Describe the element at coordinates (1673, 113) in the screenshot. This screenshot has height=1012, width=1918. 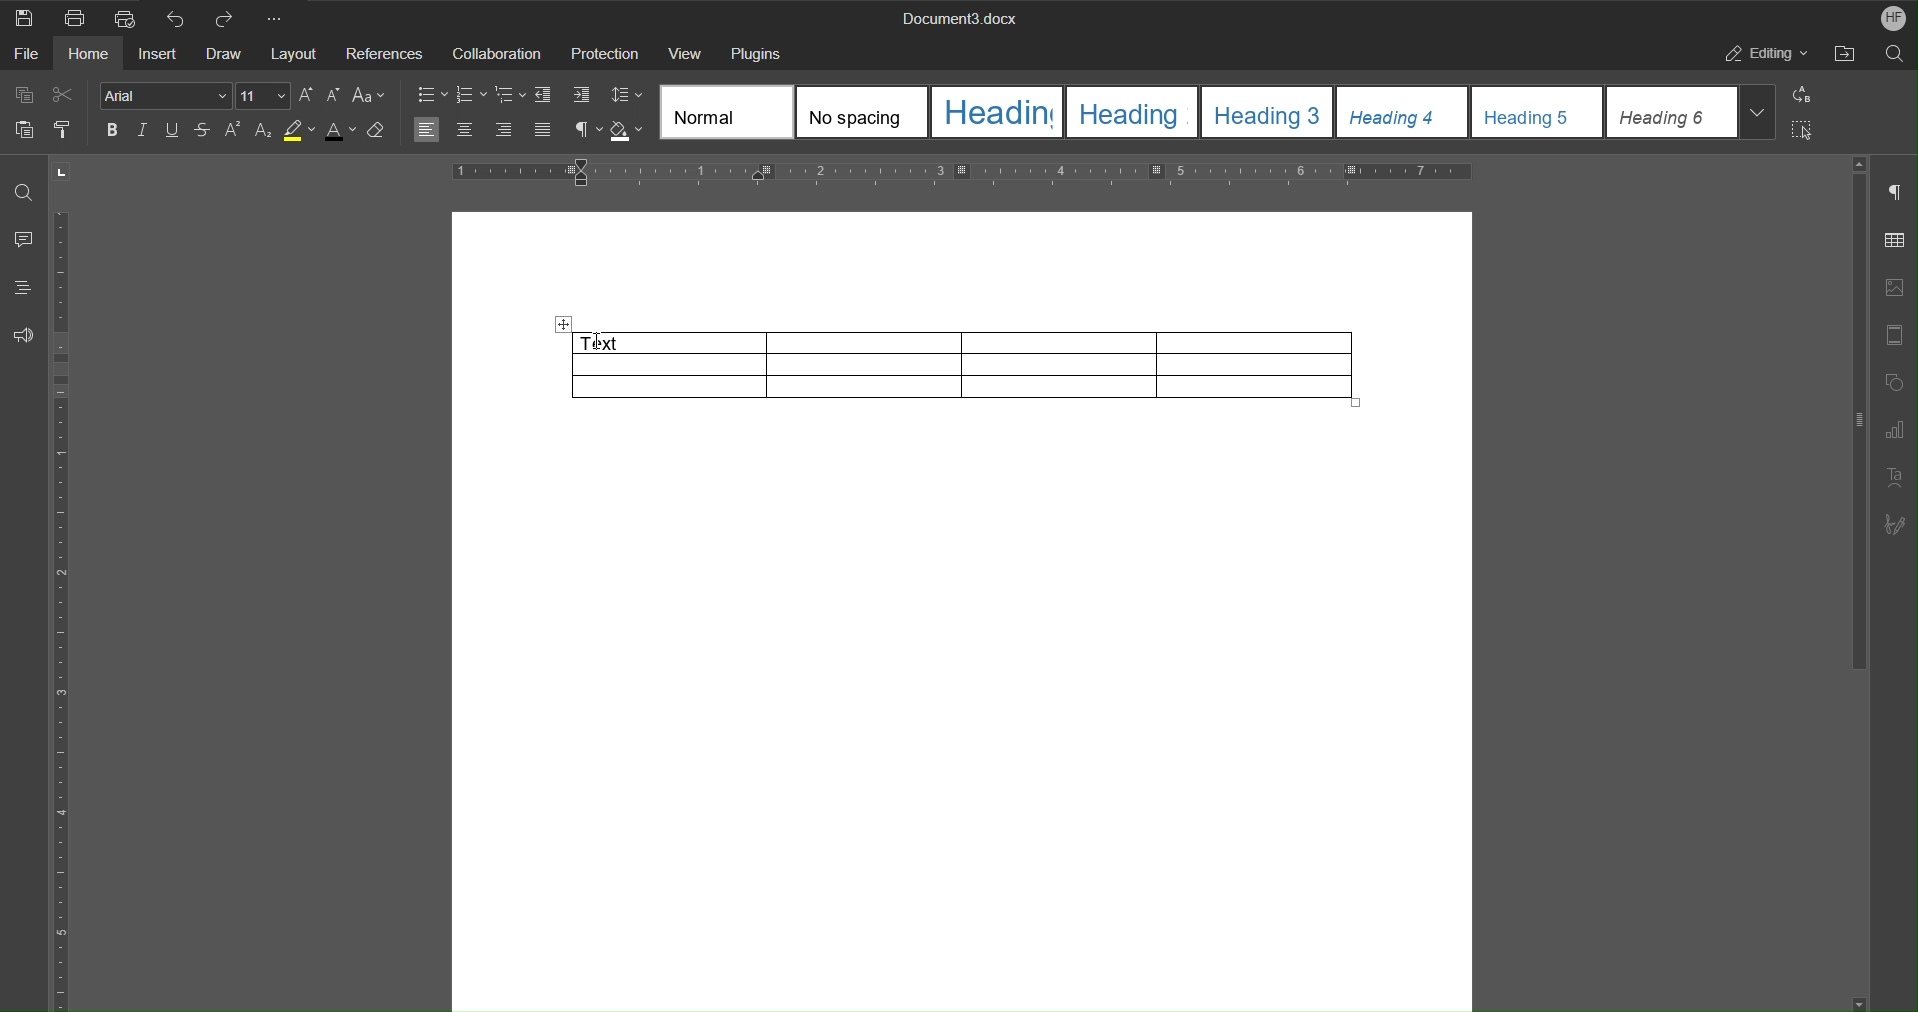
I see `Heading 6` at that location.